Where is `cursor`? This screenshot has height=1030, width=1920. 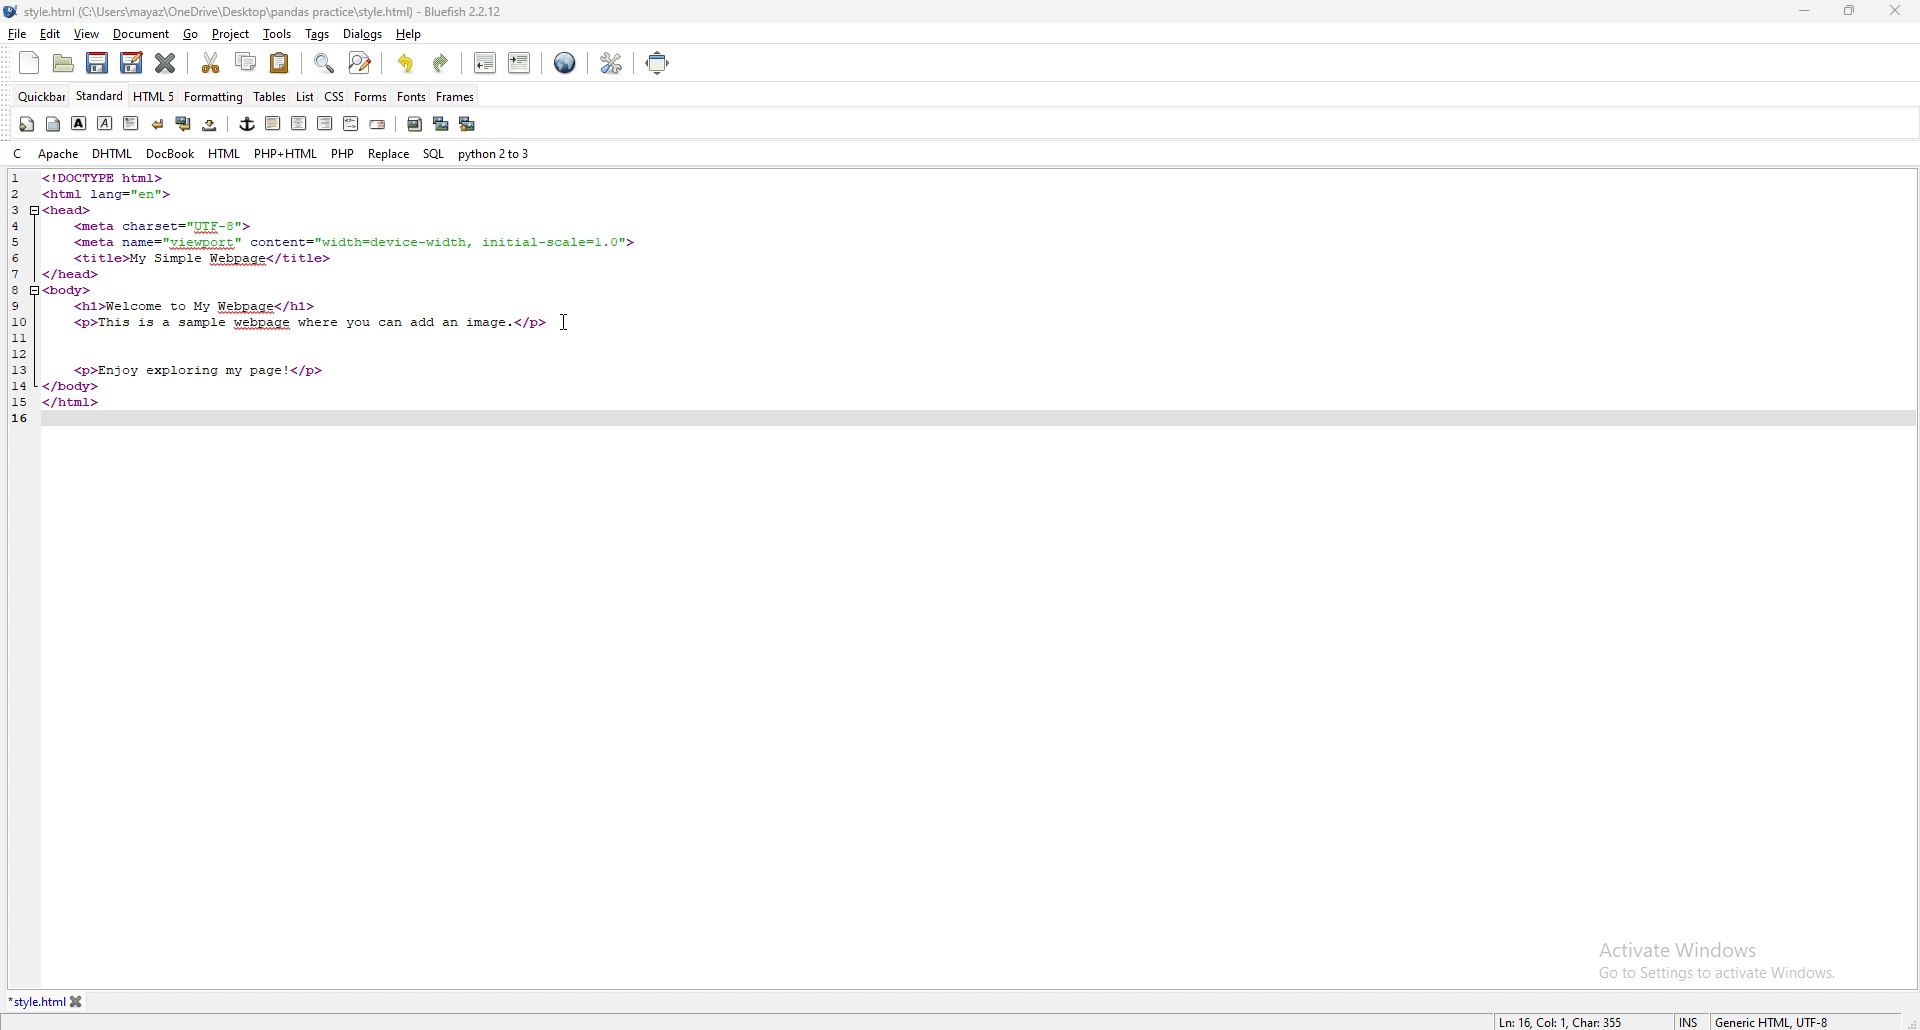 cursor is located at coordinates (564, 322).